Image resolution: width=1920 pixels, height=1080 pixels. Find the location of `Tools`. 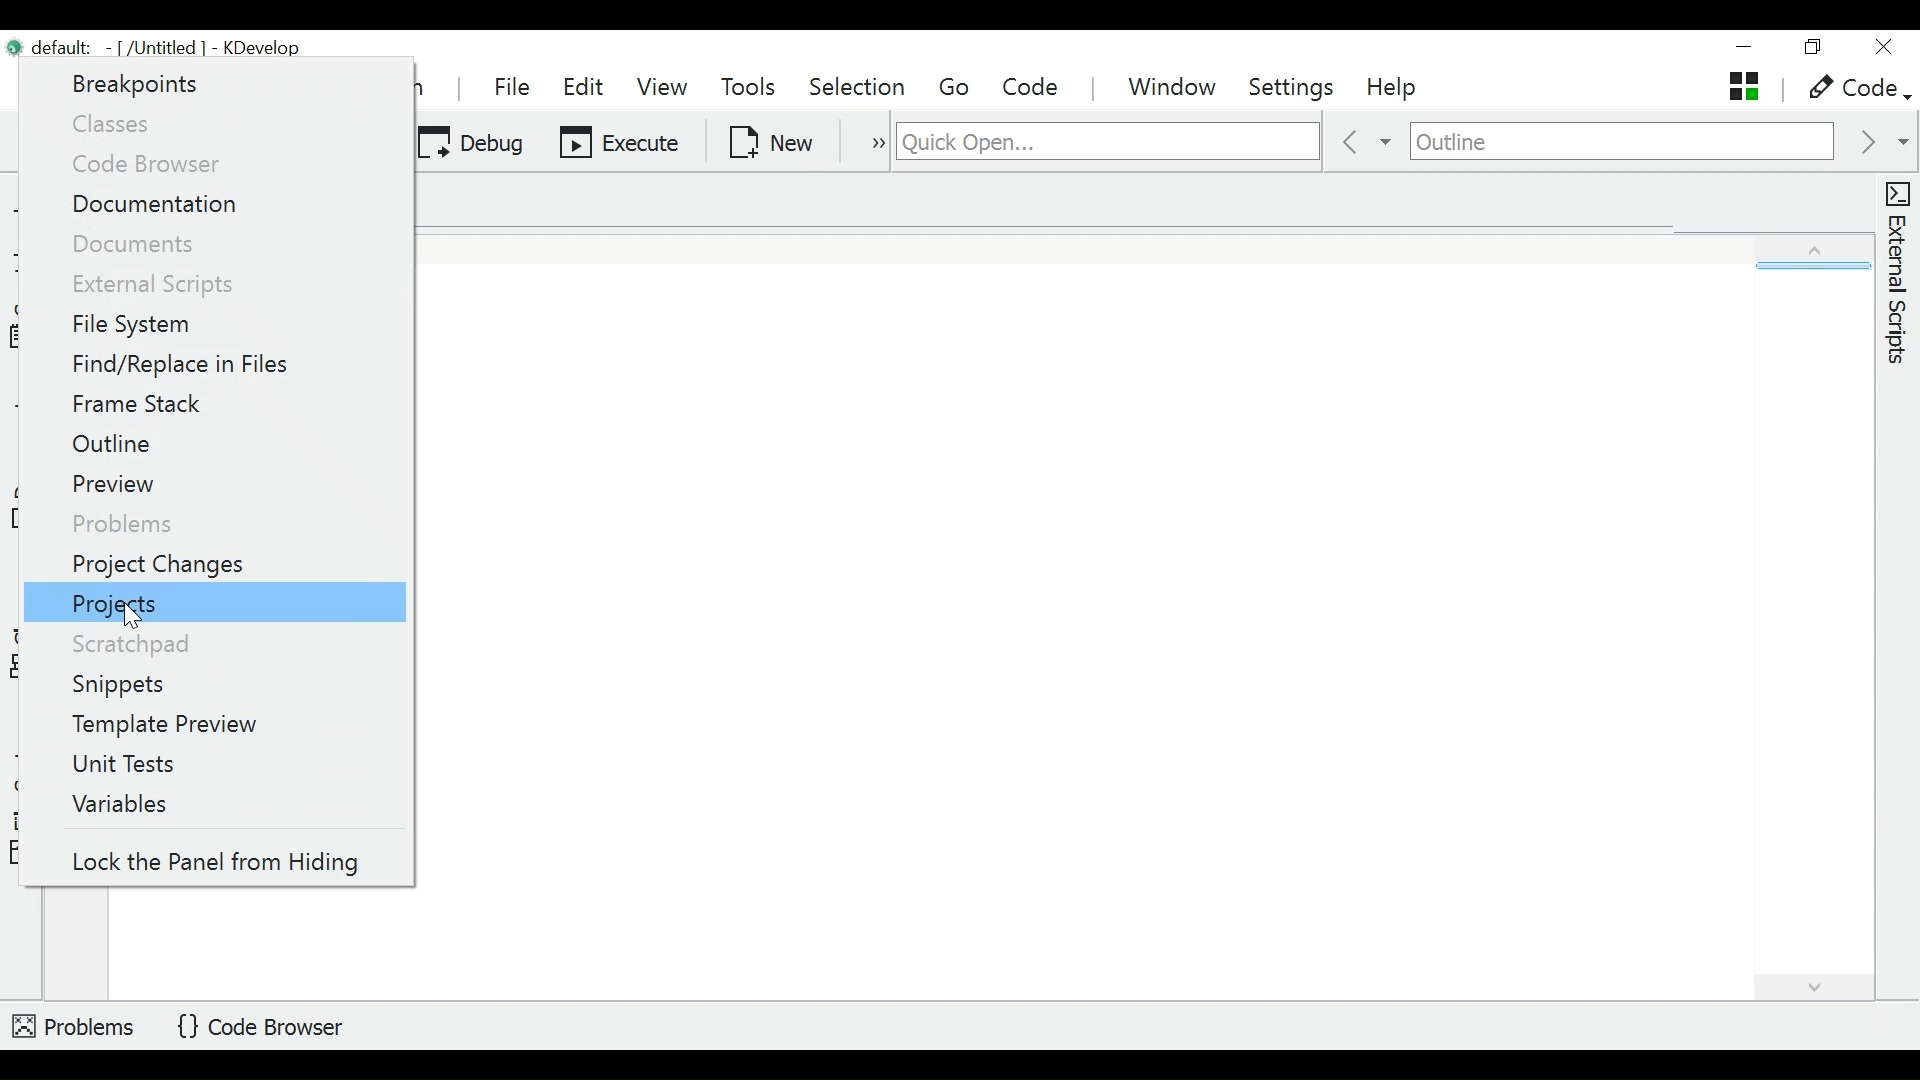

Tools is located at coordinates (747, 88).